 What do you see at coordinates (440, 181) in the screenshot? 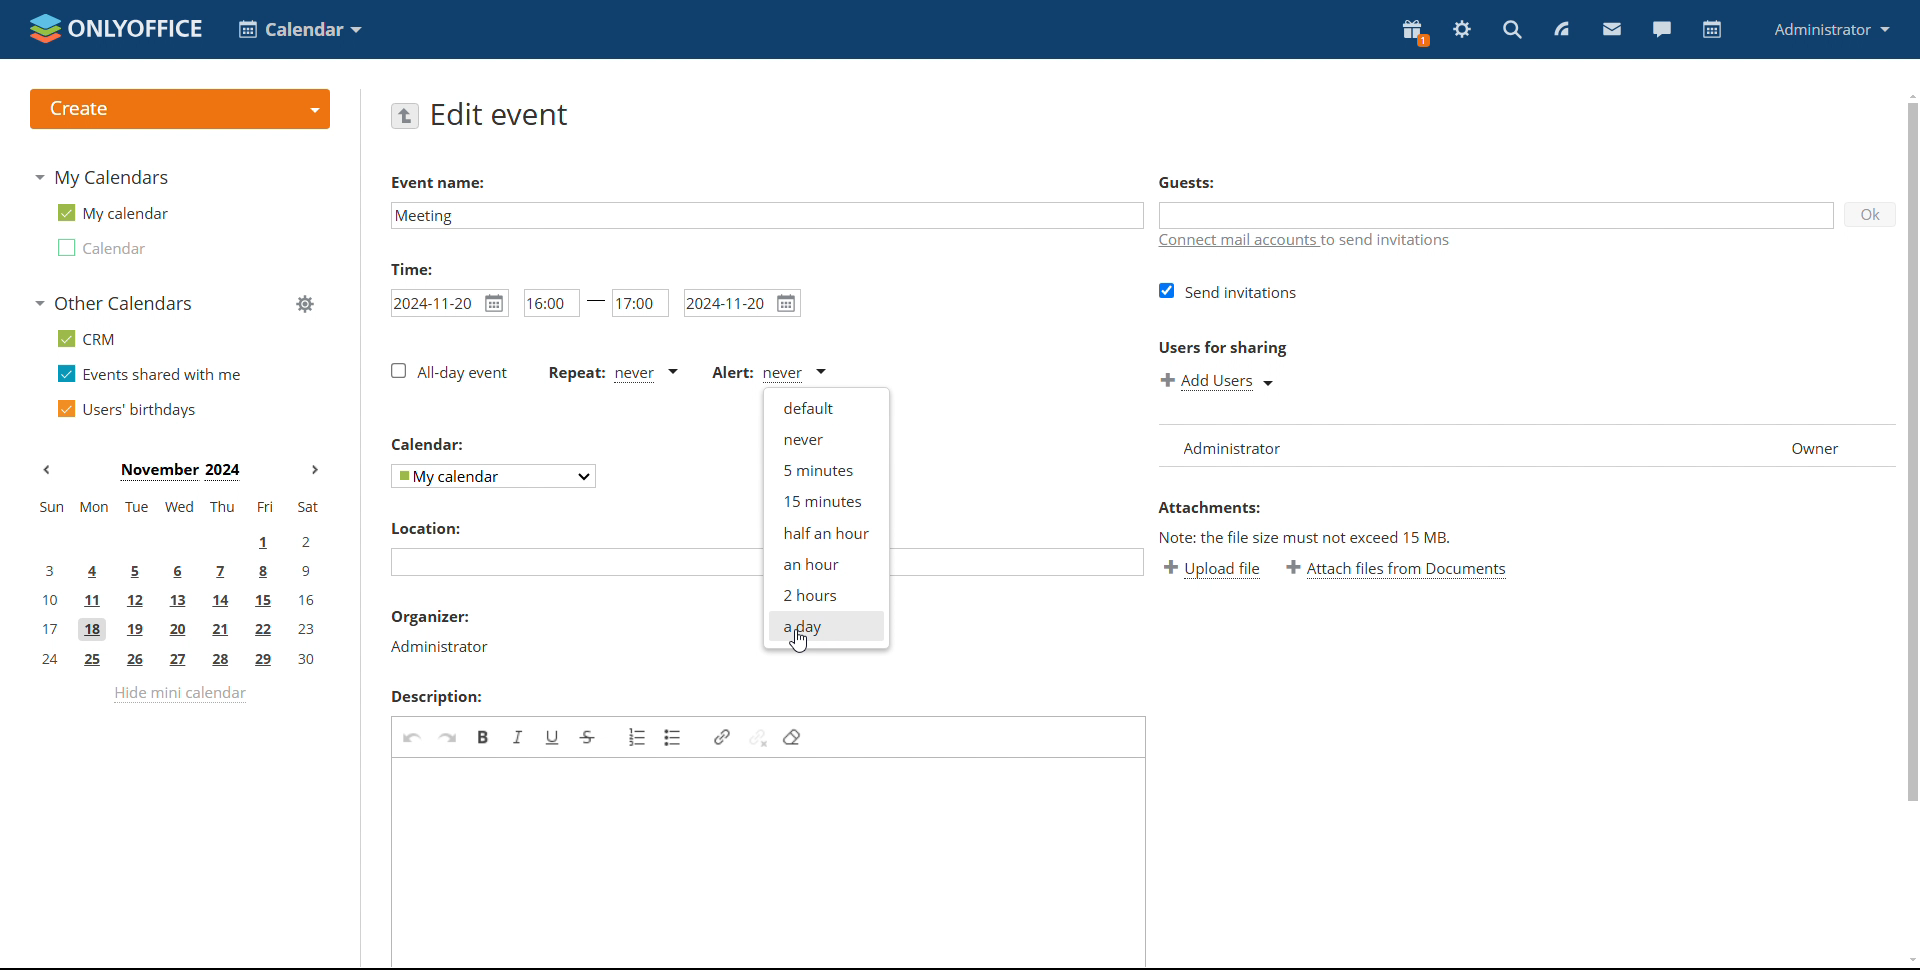
I see `Event name` at bounding box center [440, 181].